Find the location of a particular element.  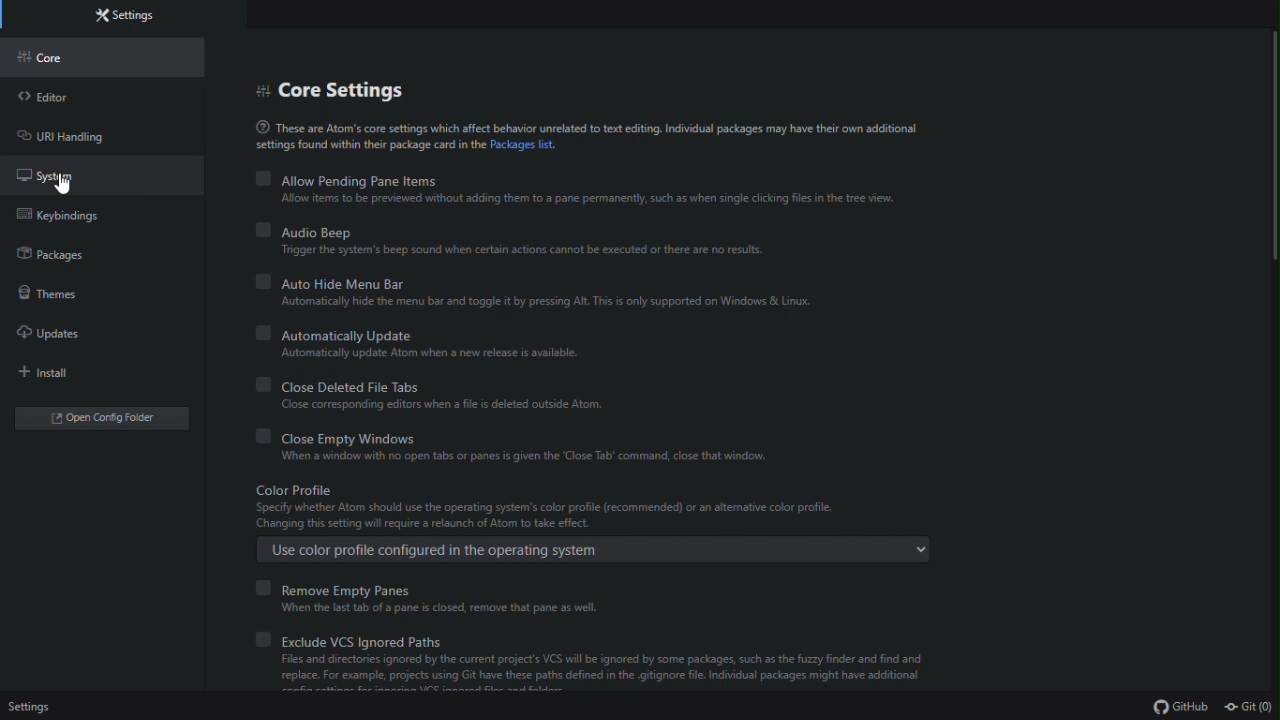

Color Profile
Specify whether Atom should use the operating system's color profile (recommended) or an altemative color profile
Changing this setting will require a relaunch of Atom to take effect. is located at coordinates (574, 505).